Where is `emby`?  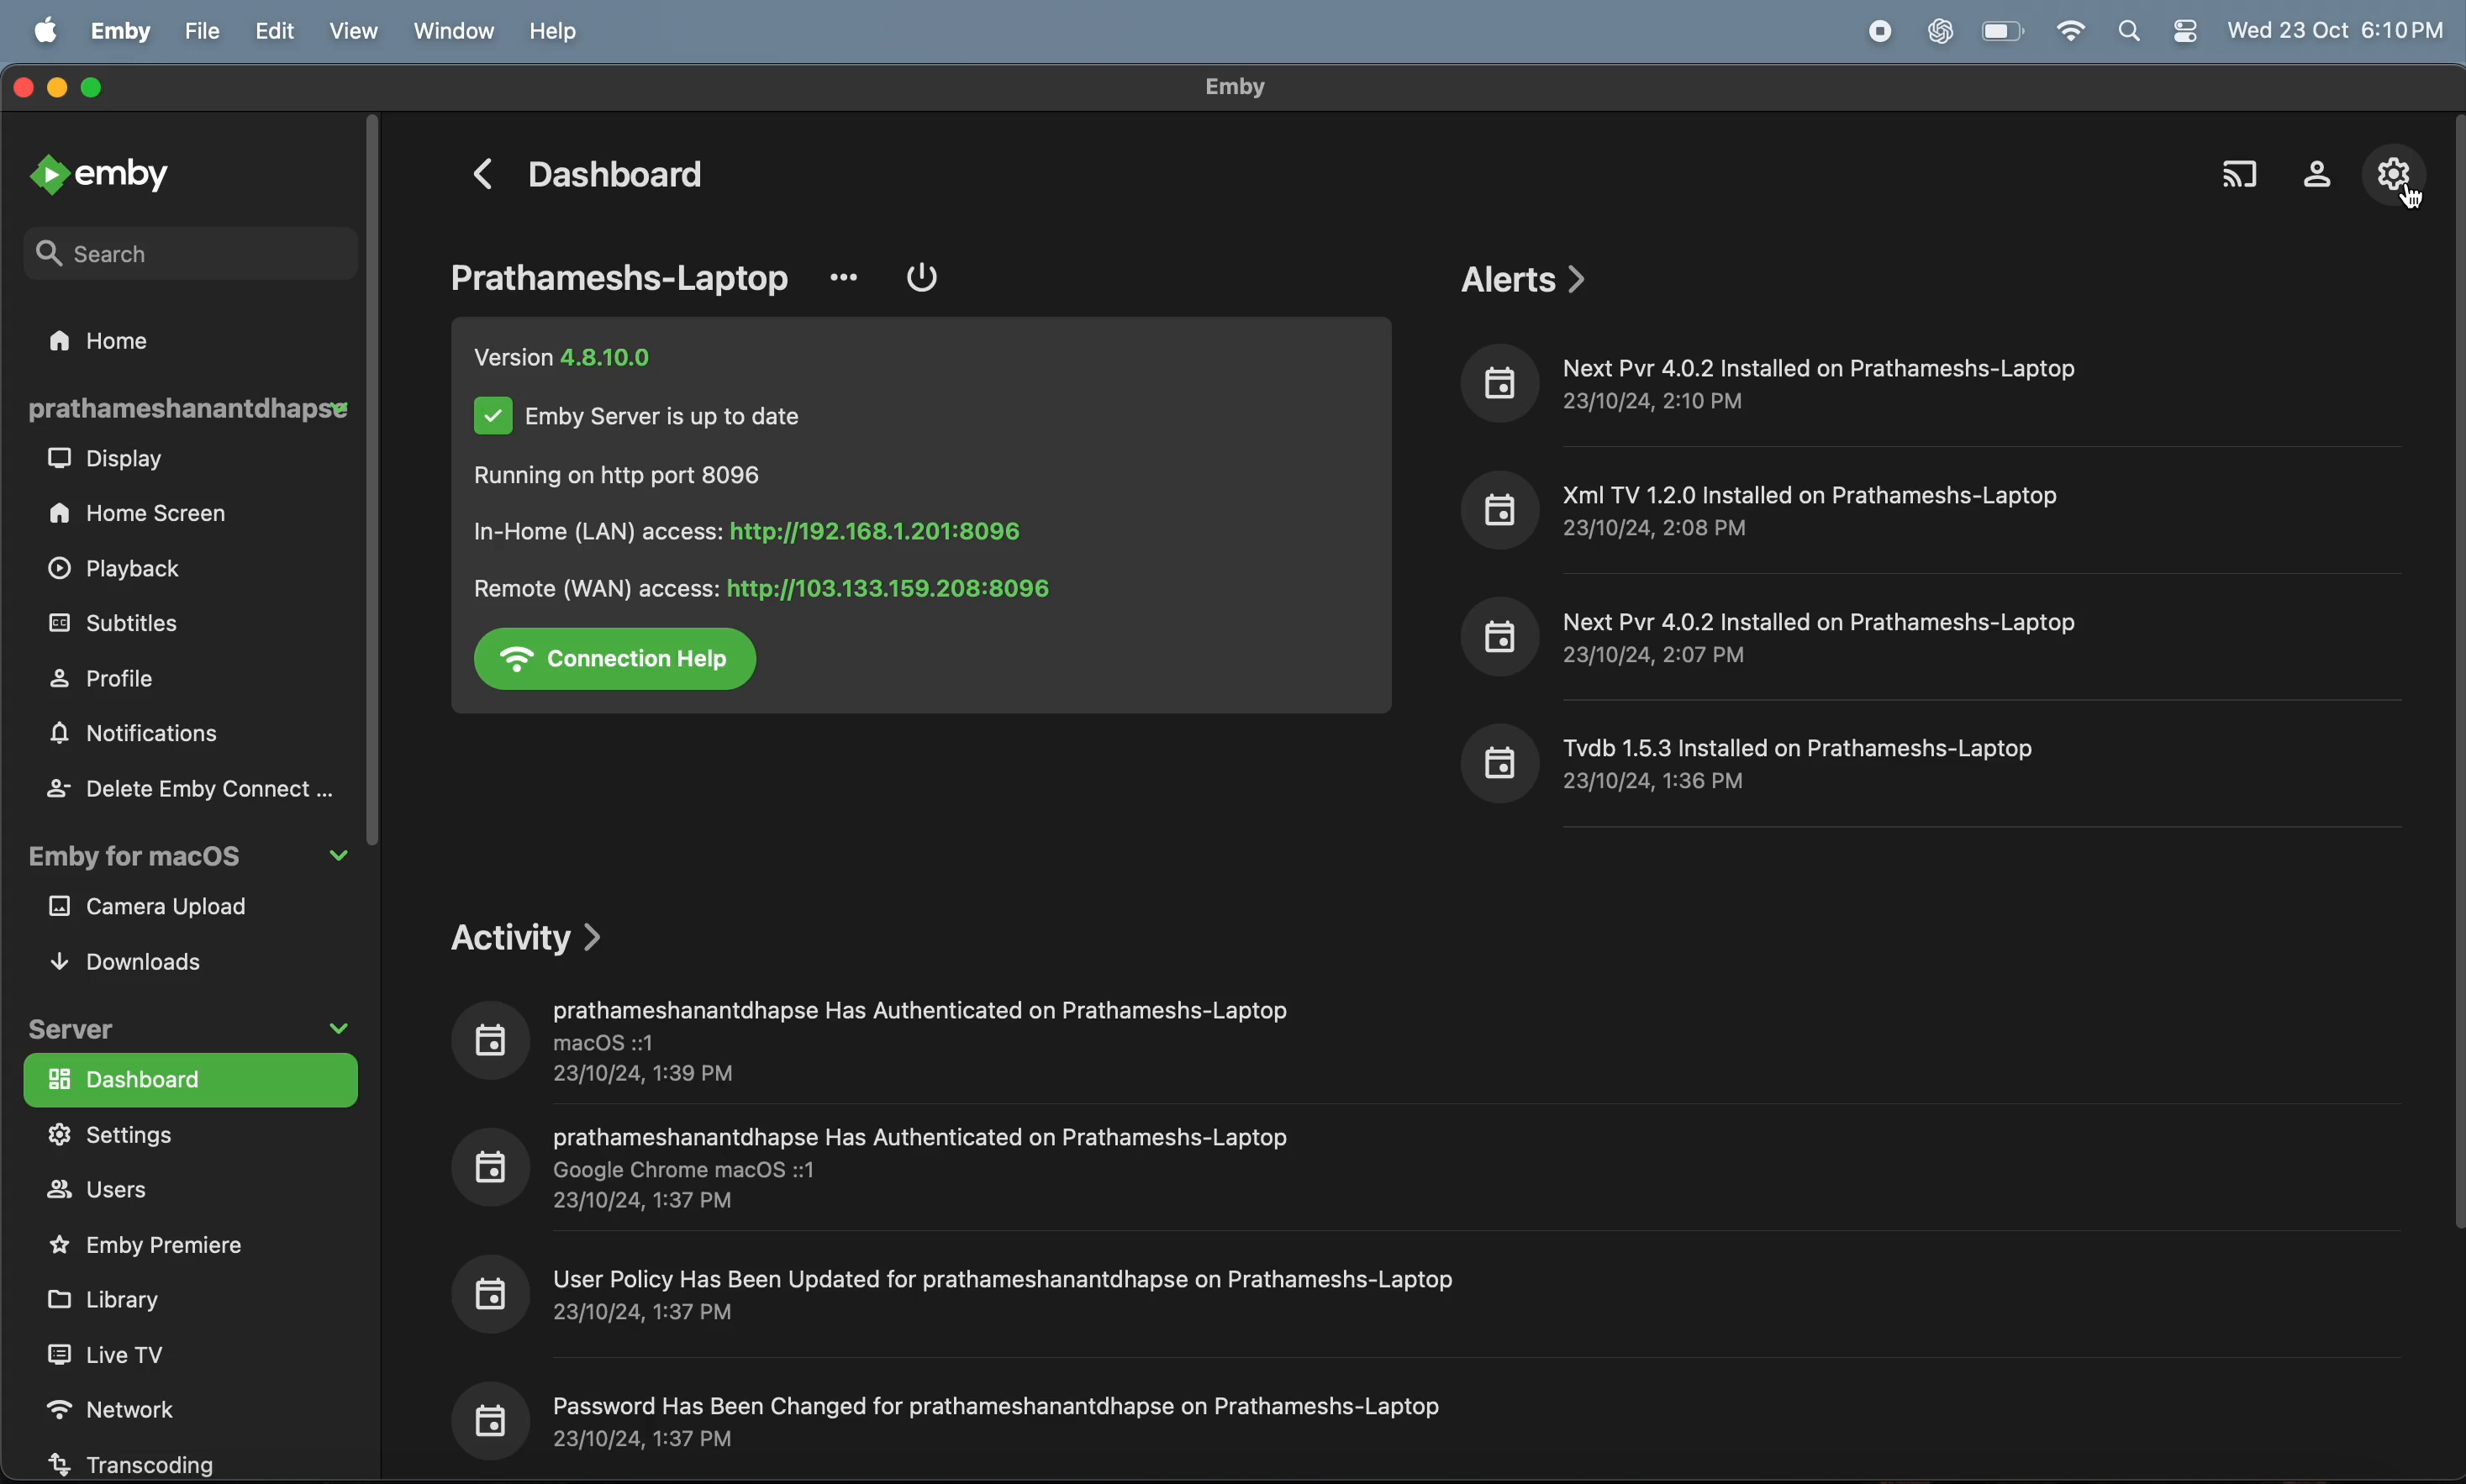
emby is located at coordinates (118, 175).